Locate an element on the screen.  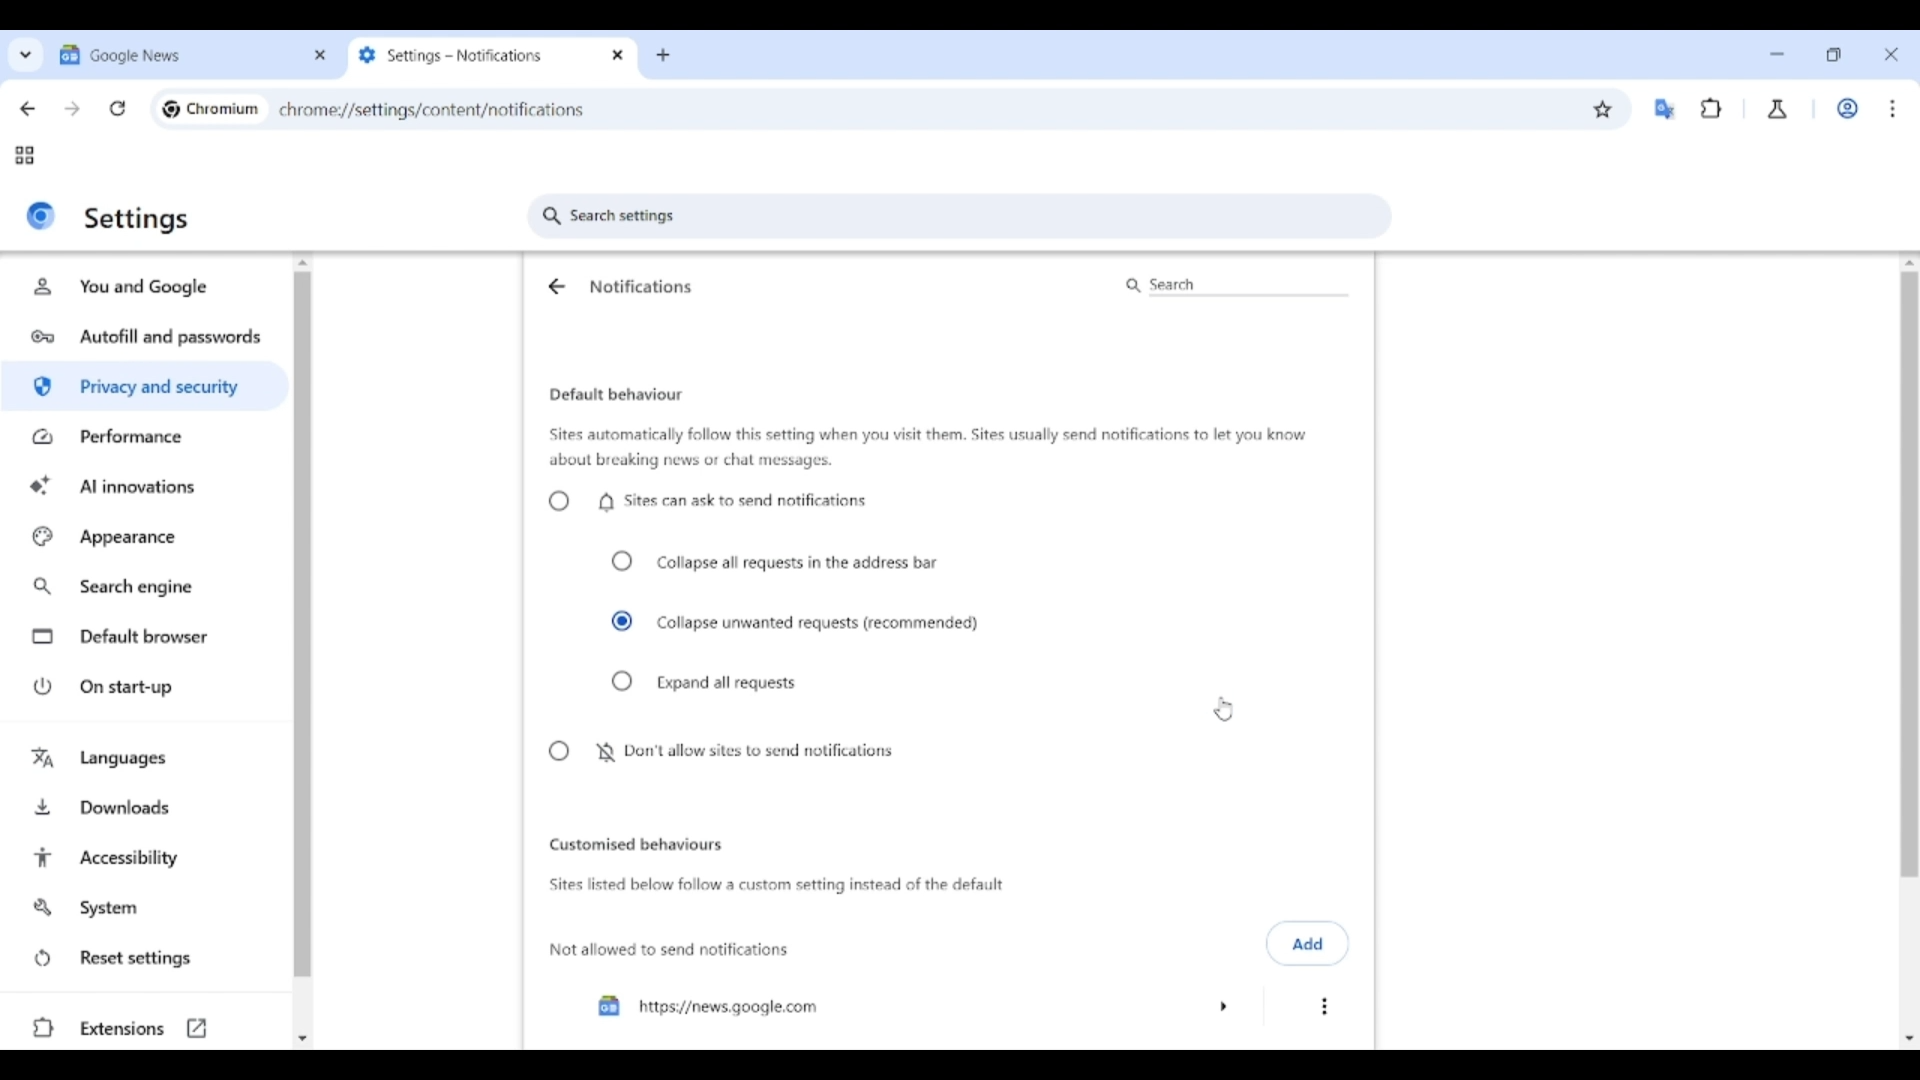
Collapse all requests in the address bar is located at coordinates (775, 562).